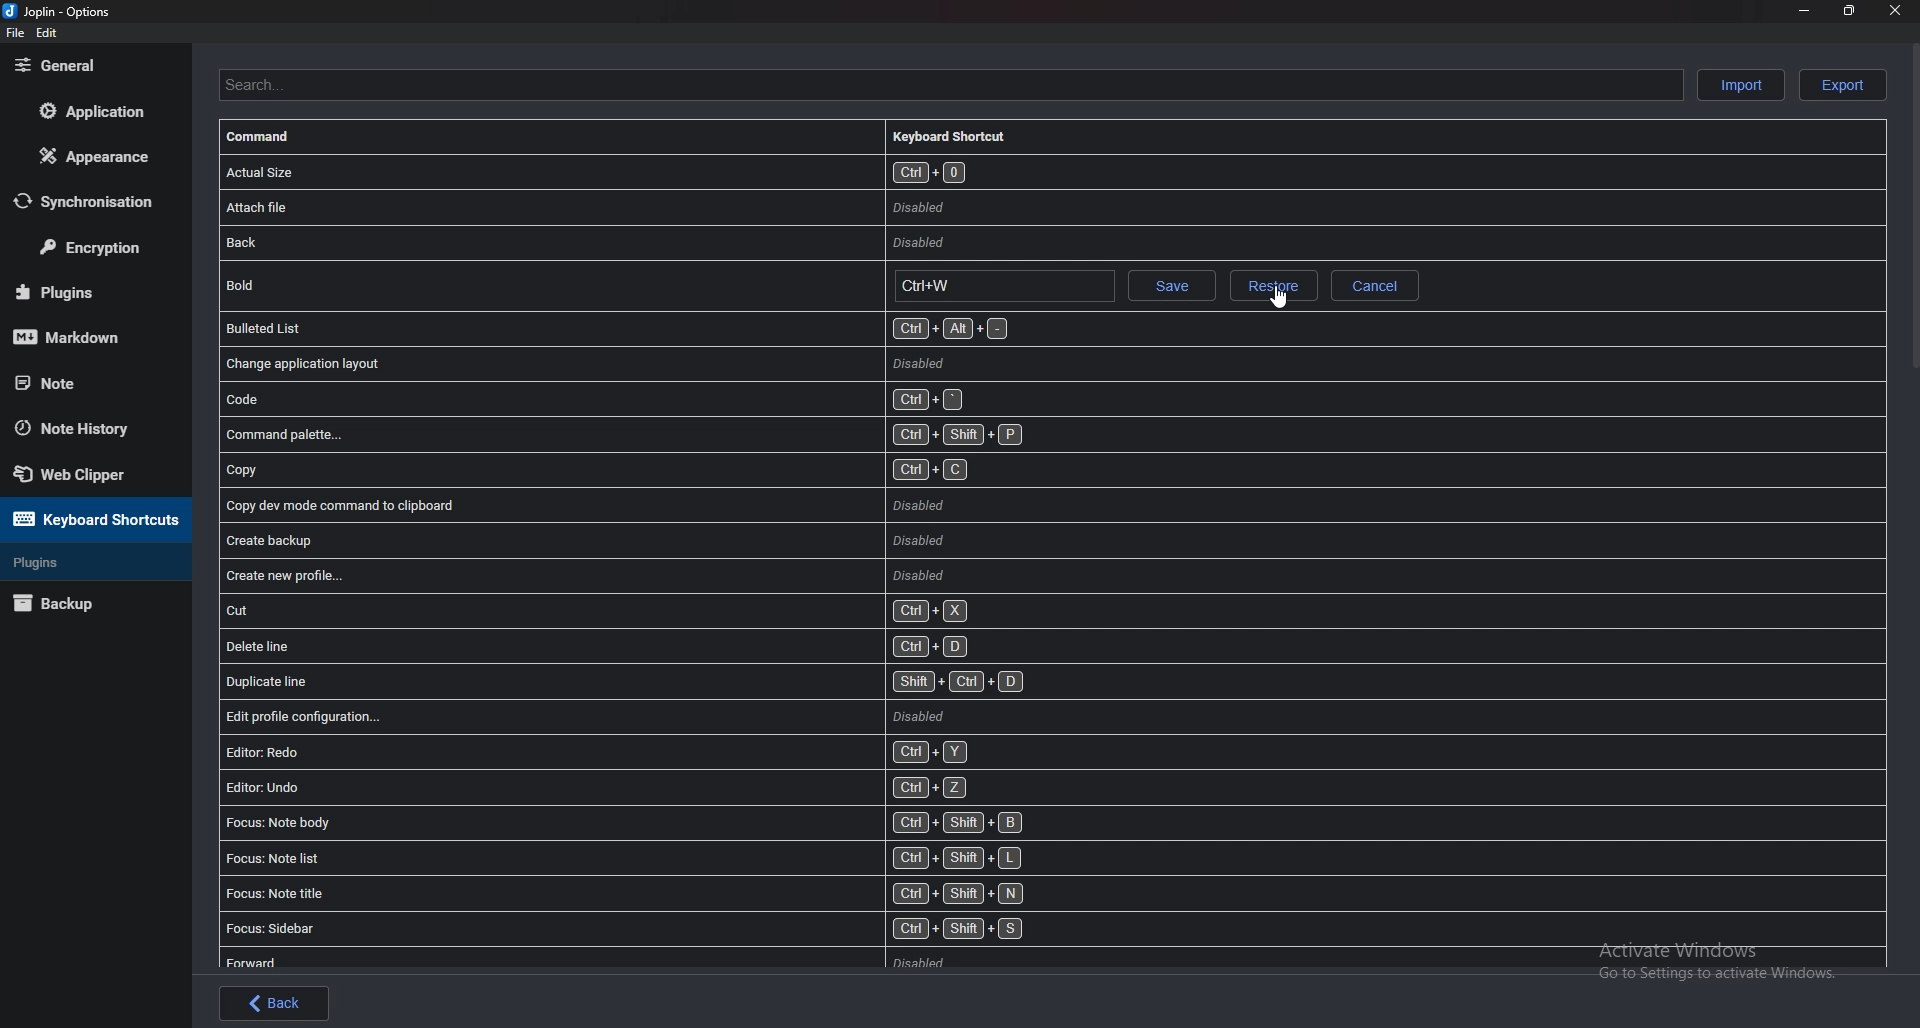 The image size is (1920, 1028). What do you see at coordinates (1804, 13) in the screenshot?
I see `Minimize` at bounding box center [1804, 13].